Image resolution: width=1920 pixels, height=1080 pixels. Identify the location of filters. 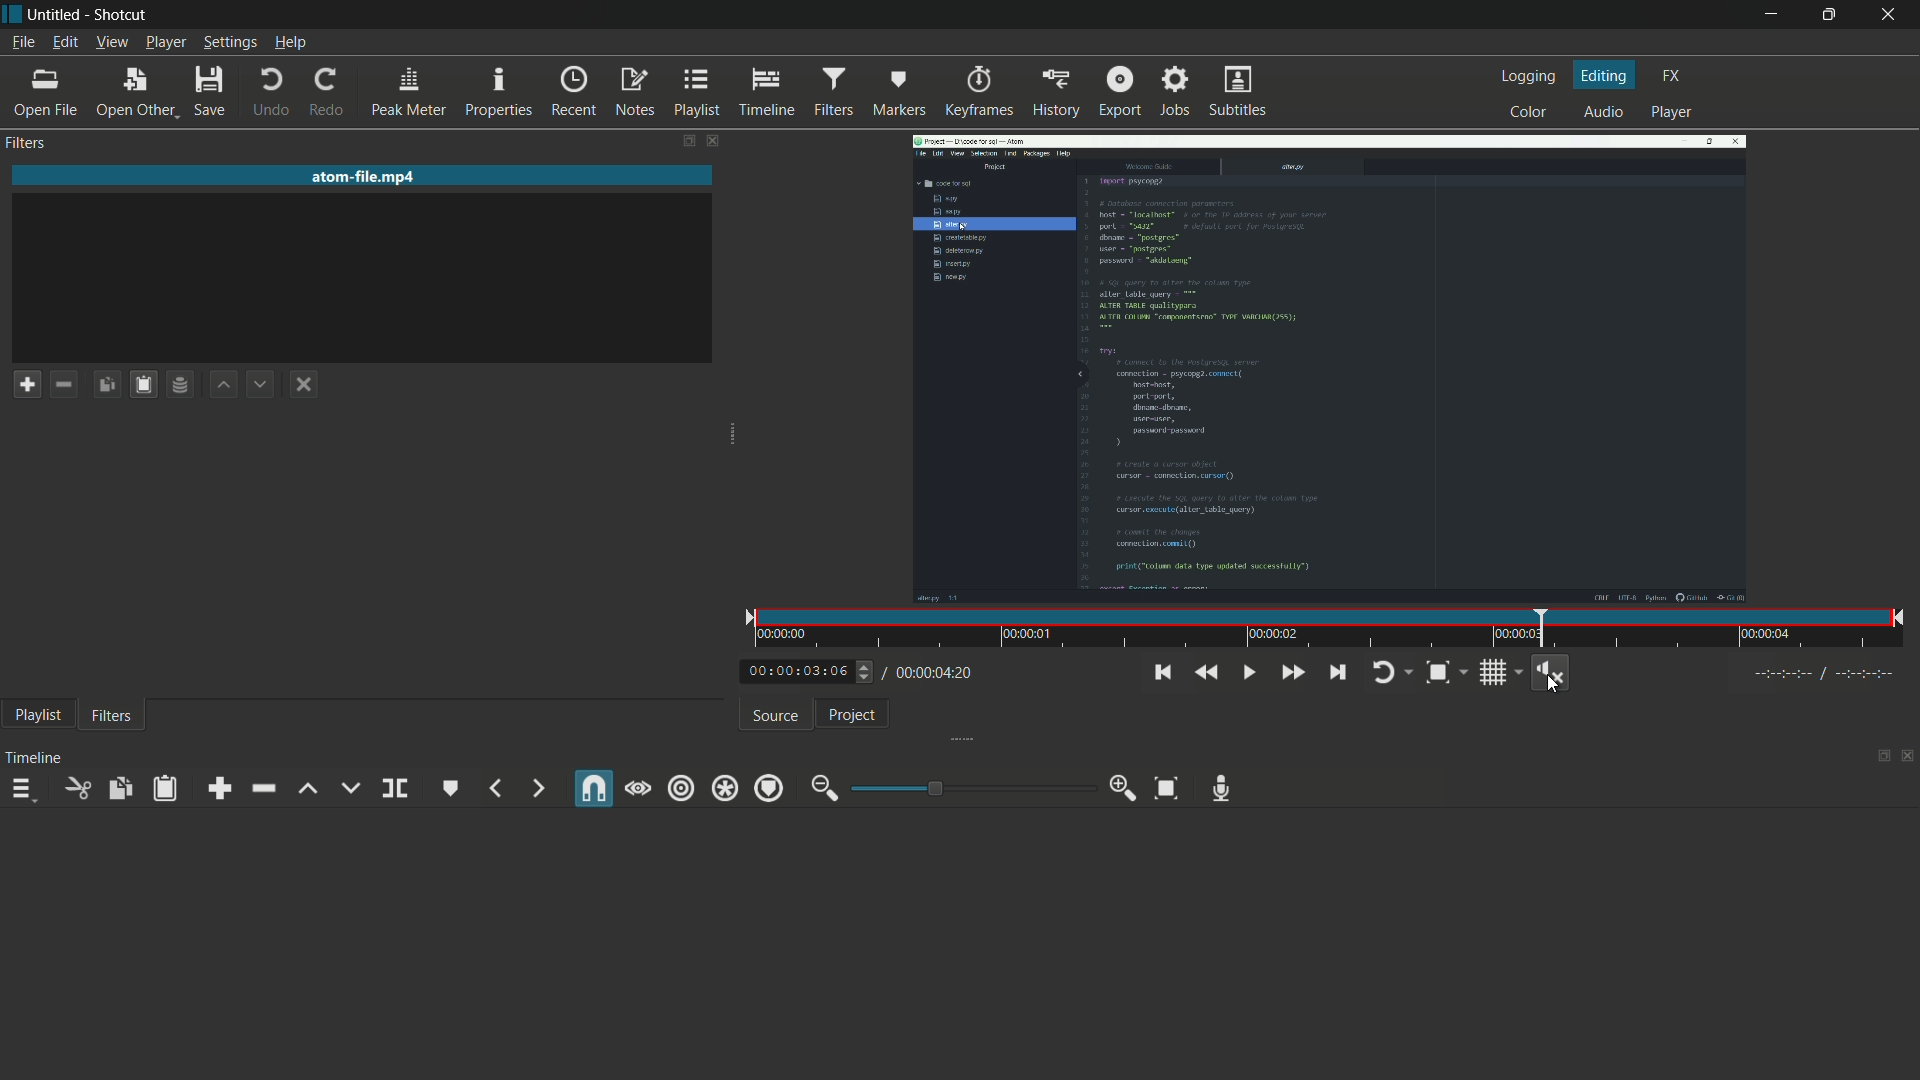
(831, 92).